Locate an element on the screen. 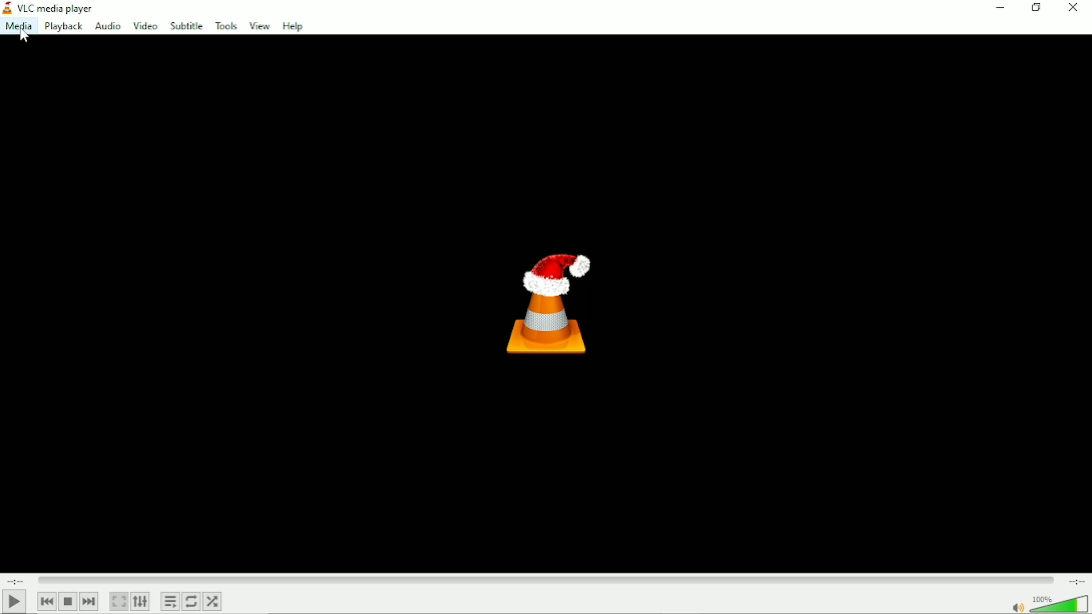 The width and height of the screenshot is (1092, 614). VLC media player is located at coordinates (49, 7).